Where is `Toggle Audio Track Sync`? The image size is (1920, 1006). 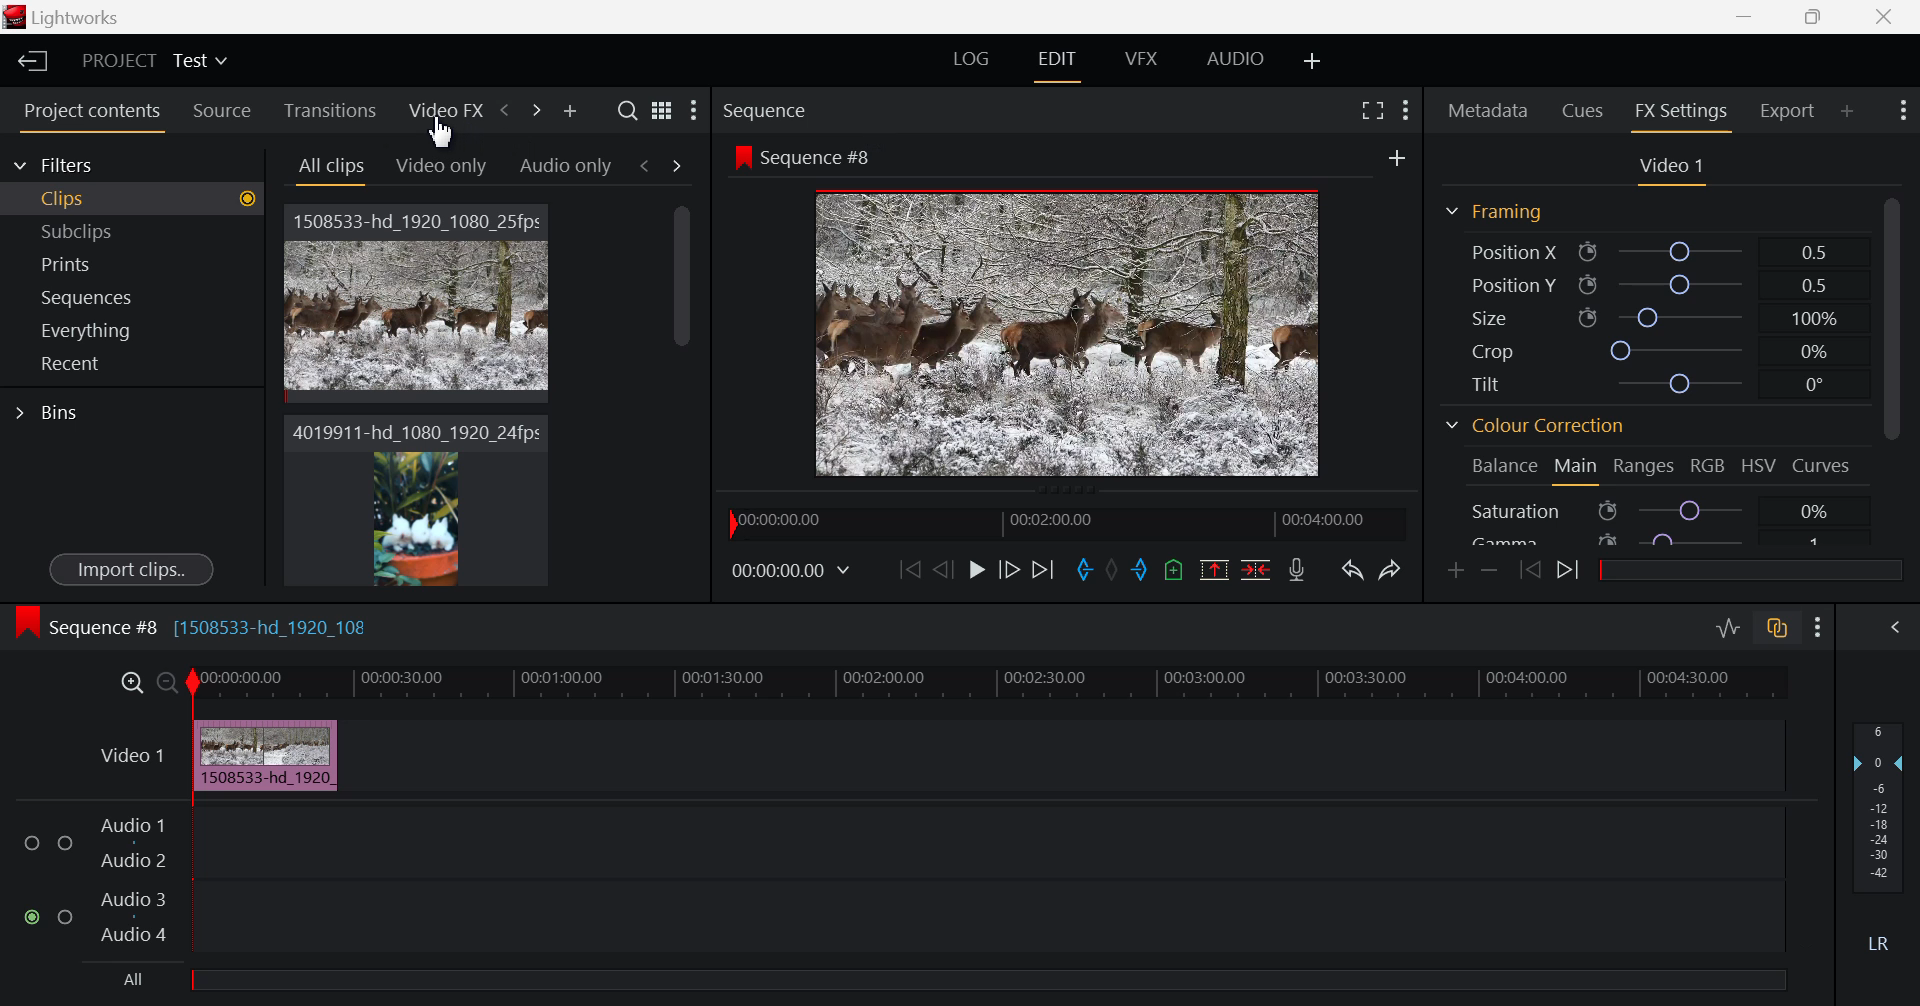 Toggle Audio Track Sync is located at coordinates (1775, 629).